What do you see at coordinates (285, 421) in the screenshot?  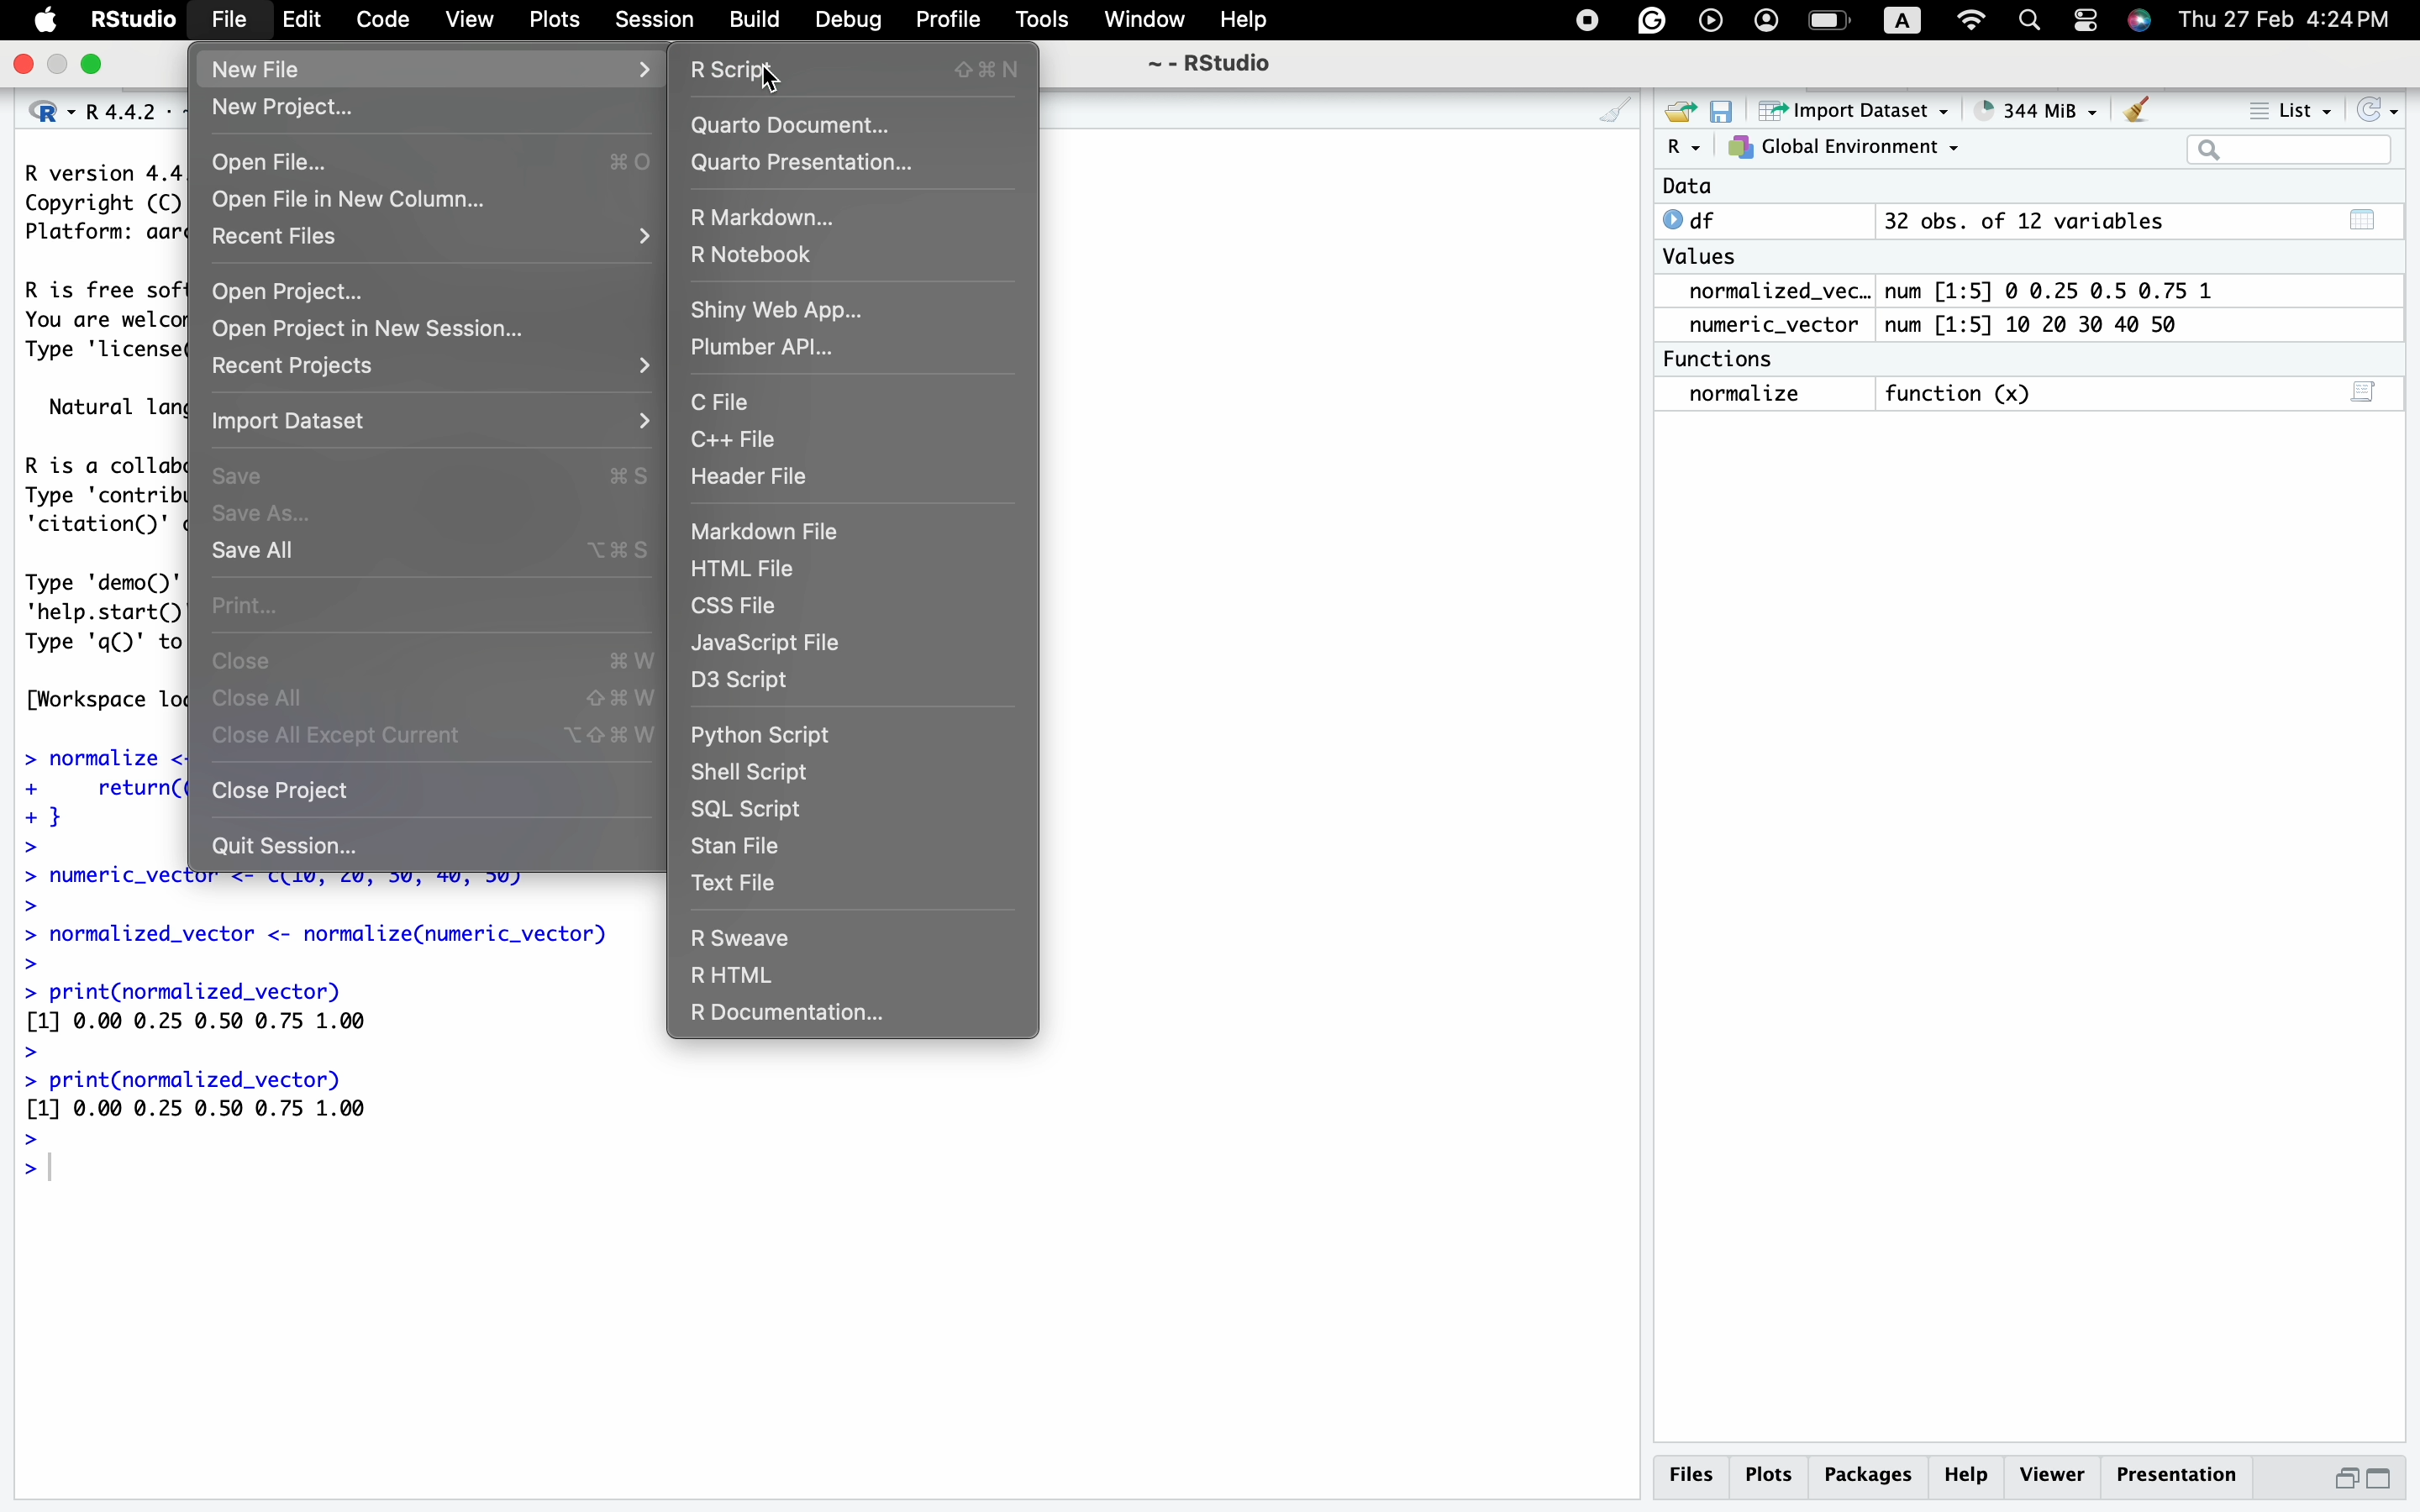 I see `Import Dataset` at bounding box center [285, 421].